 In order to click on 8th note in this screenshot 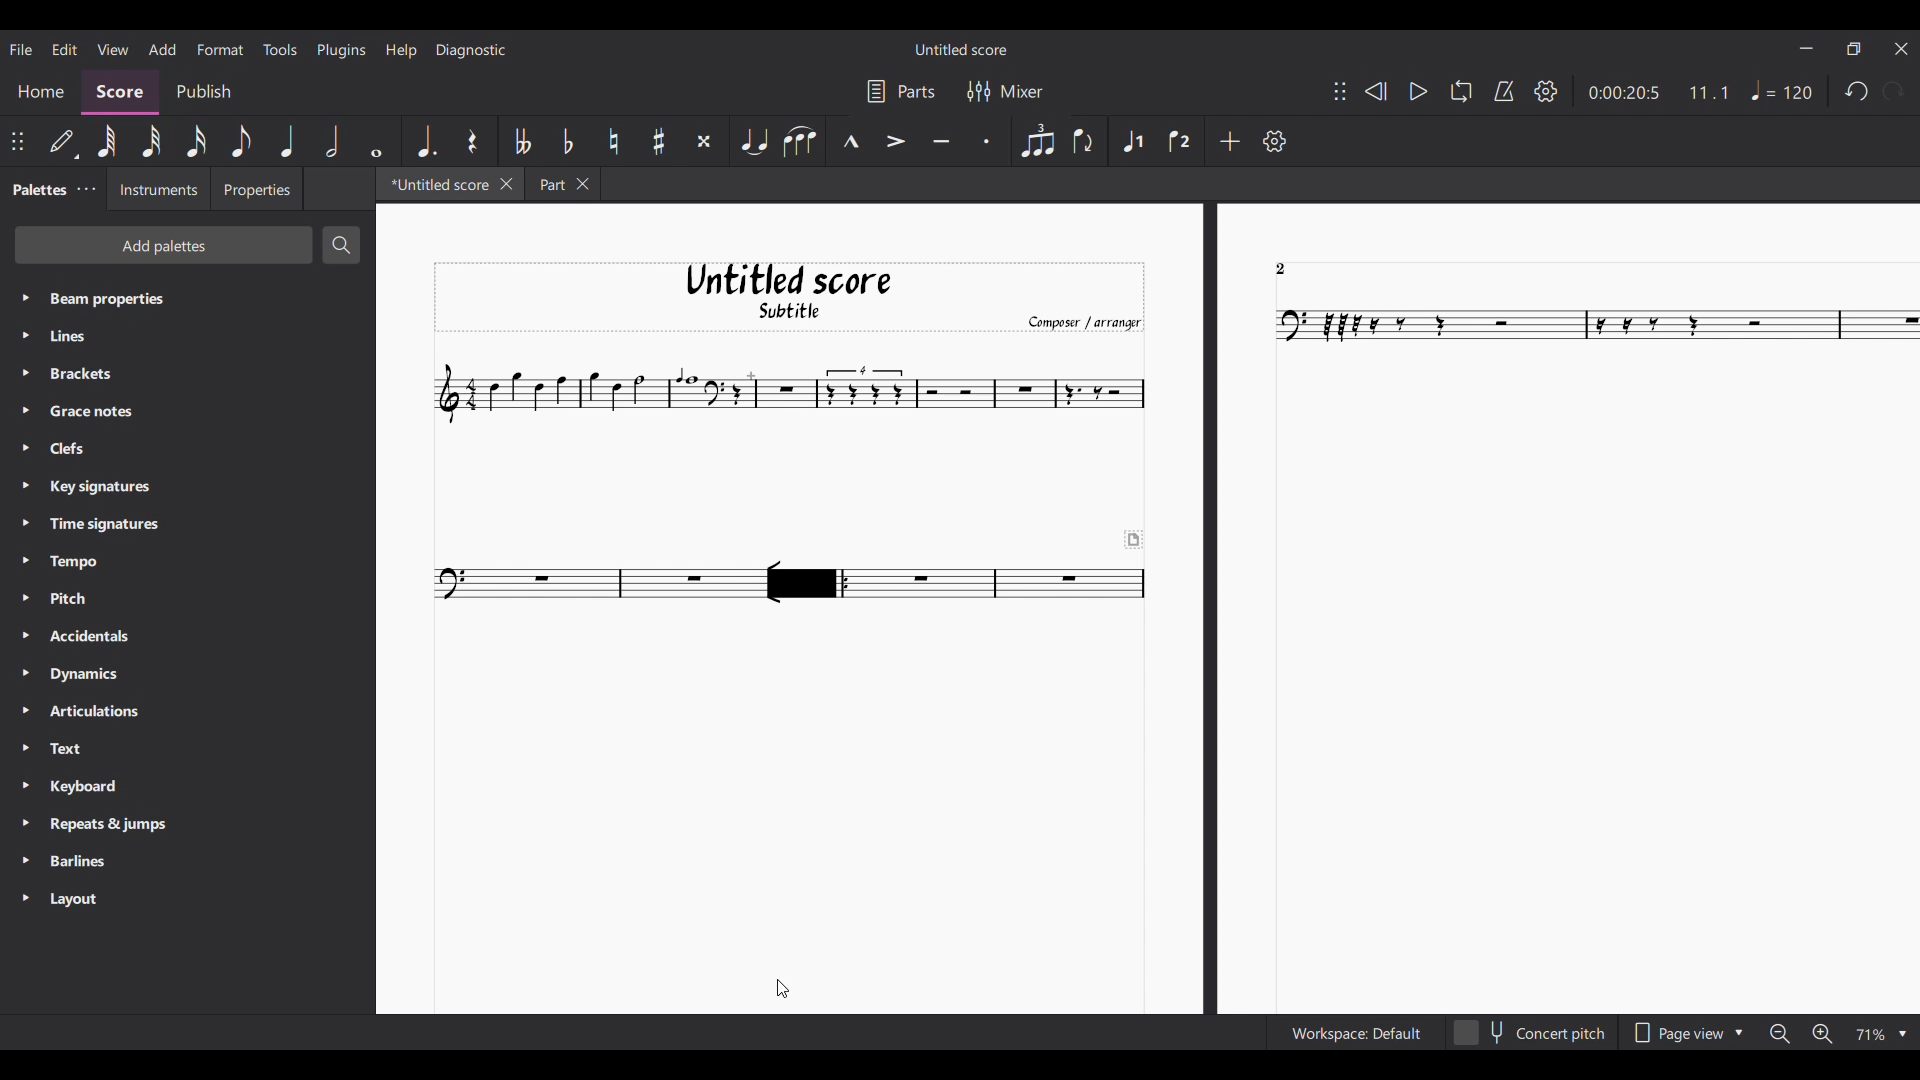, I will do `click(242, 141)`.